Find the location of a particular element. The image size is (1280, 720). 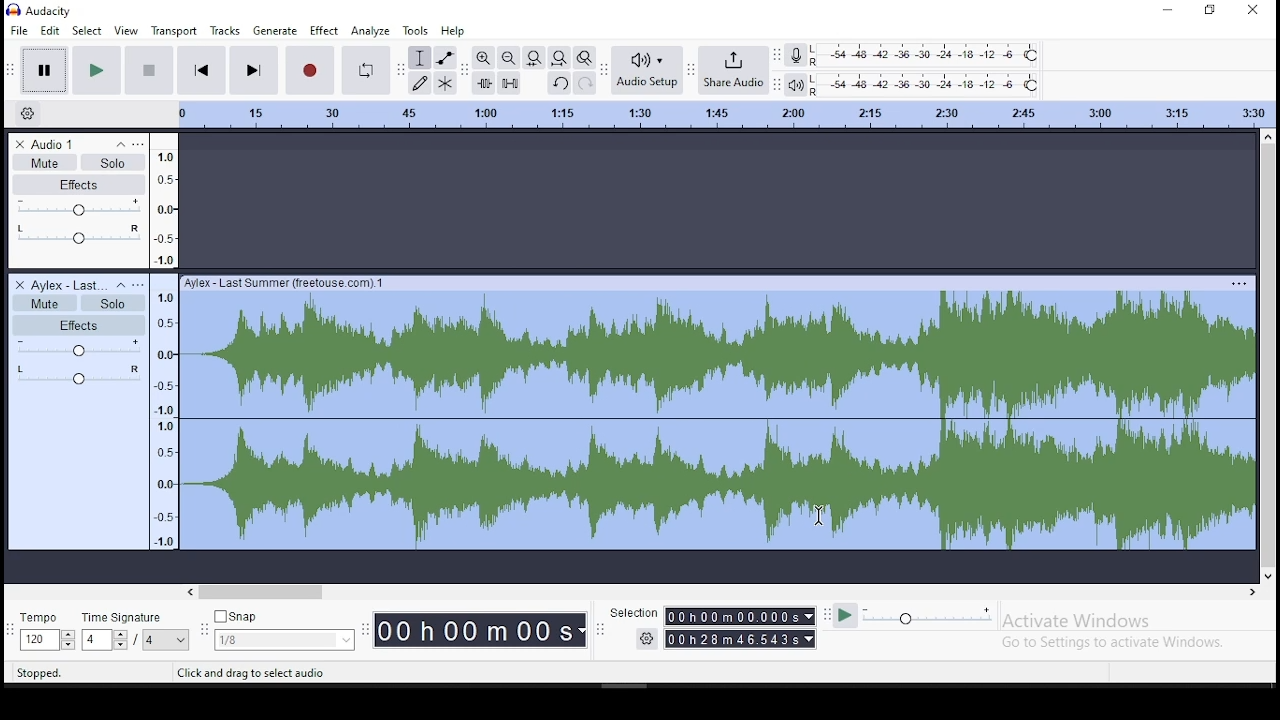

volume is located at coordinates (79, 207).